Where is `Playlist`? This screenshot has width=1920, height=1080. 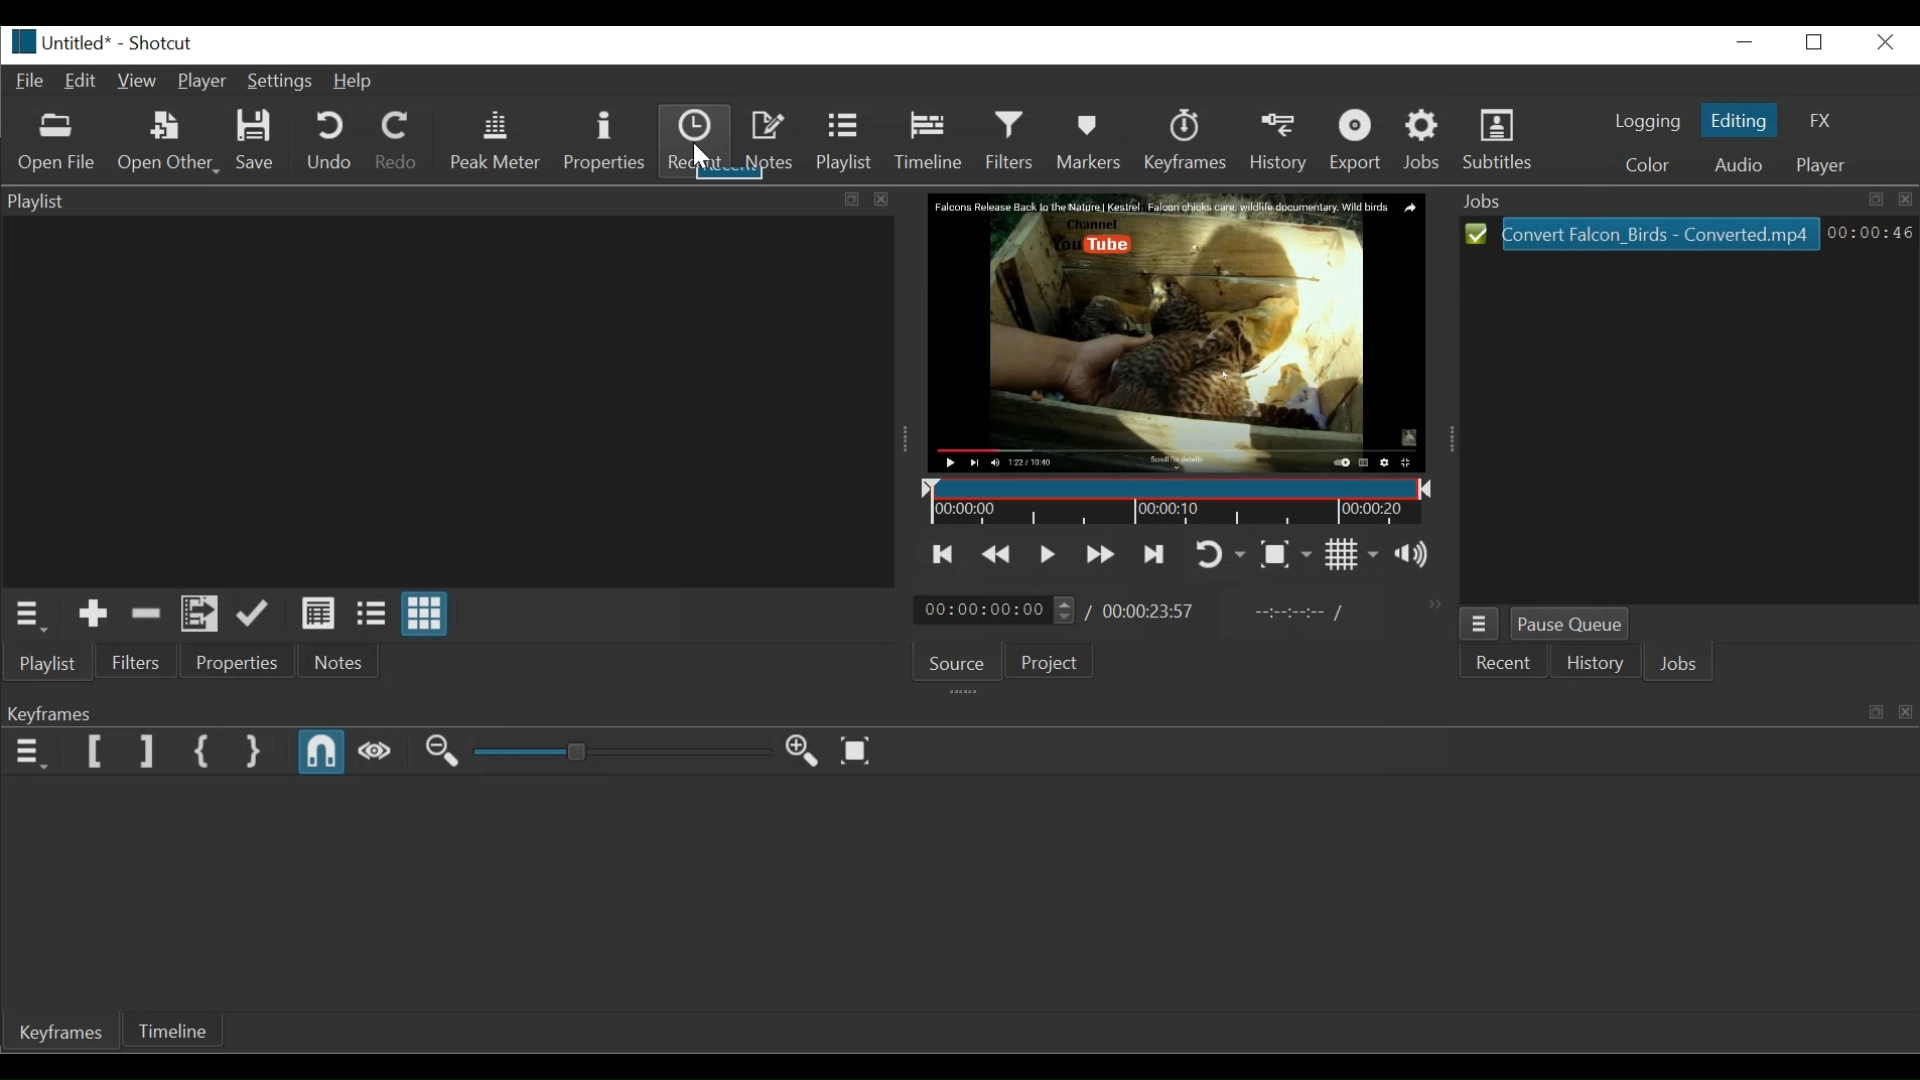
Playlist is located at coordinates (46, 665).